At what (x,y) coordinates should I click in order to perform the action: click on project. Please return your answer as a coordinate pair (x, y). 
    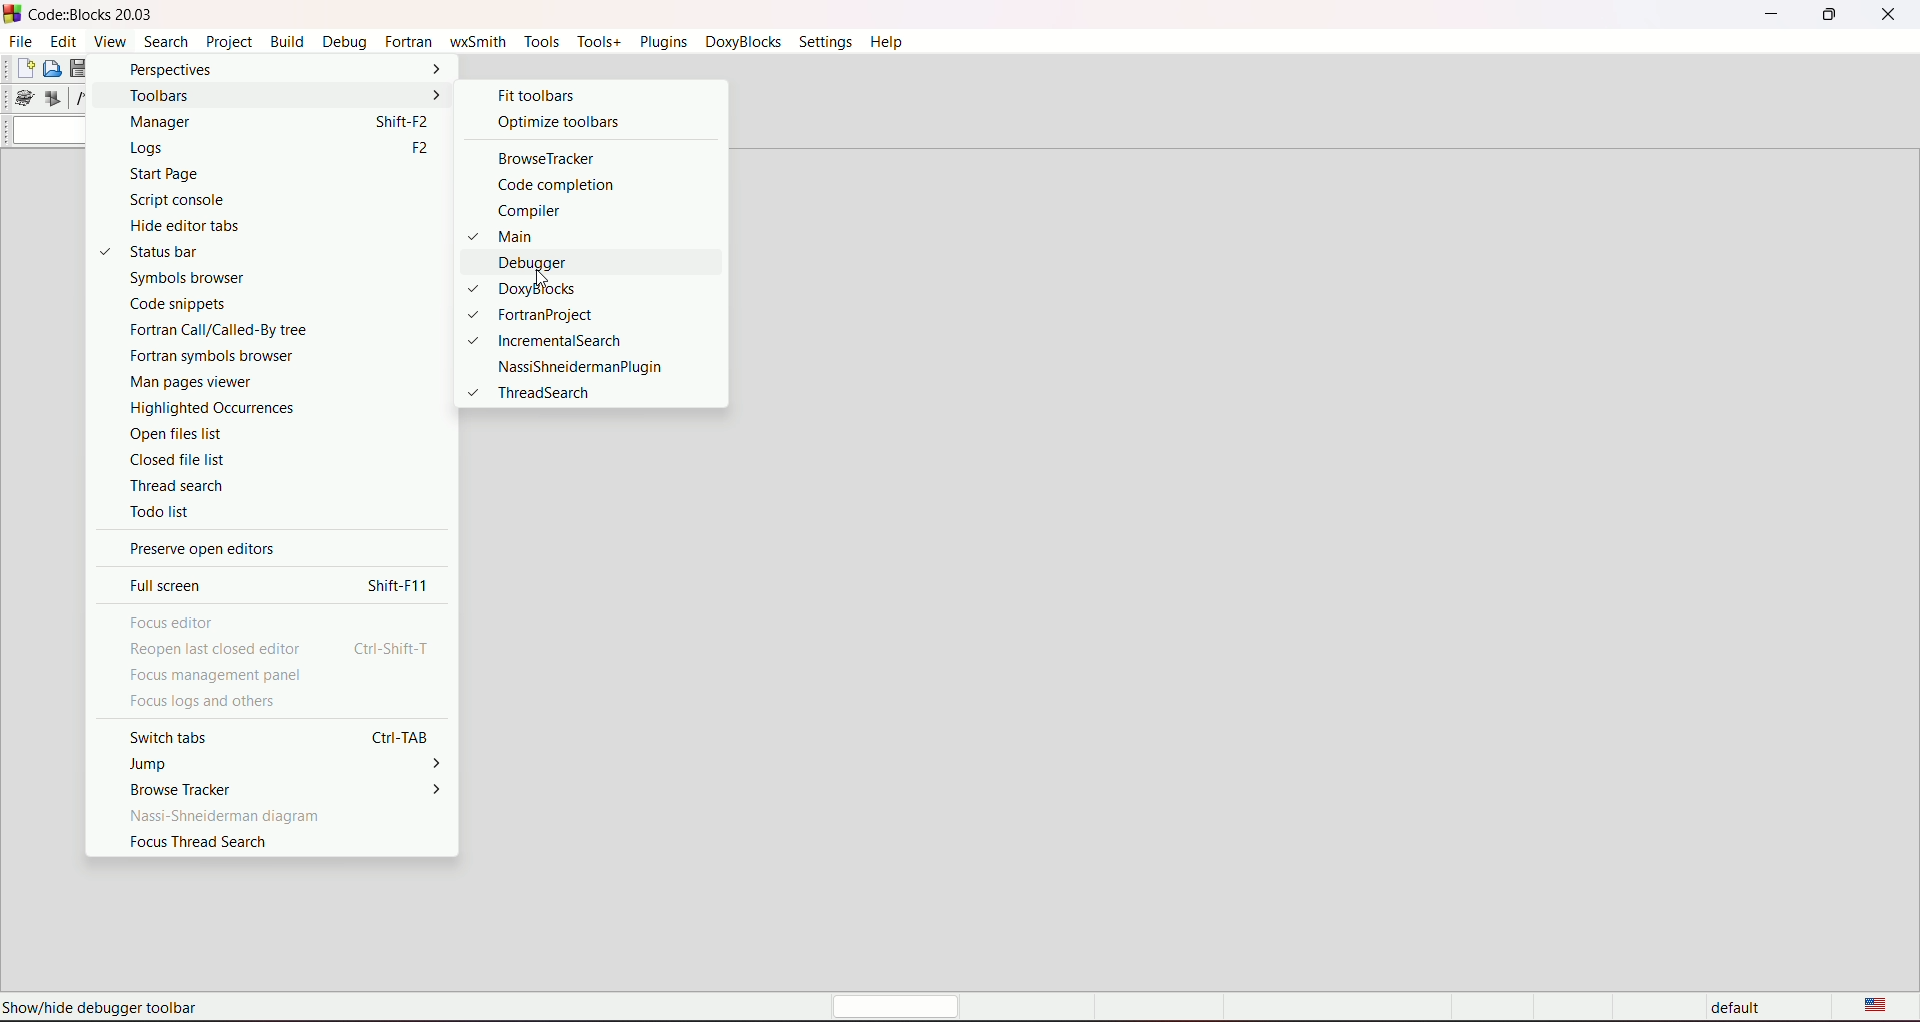
    Looking at the image, I should click on (226, 42).